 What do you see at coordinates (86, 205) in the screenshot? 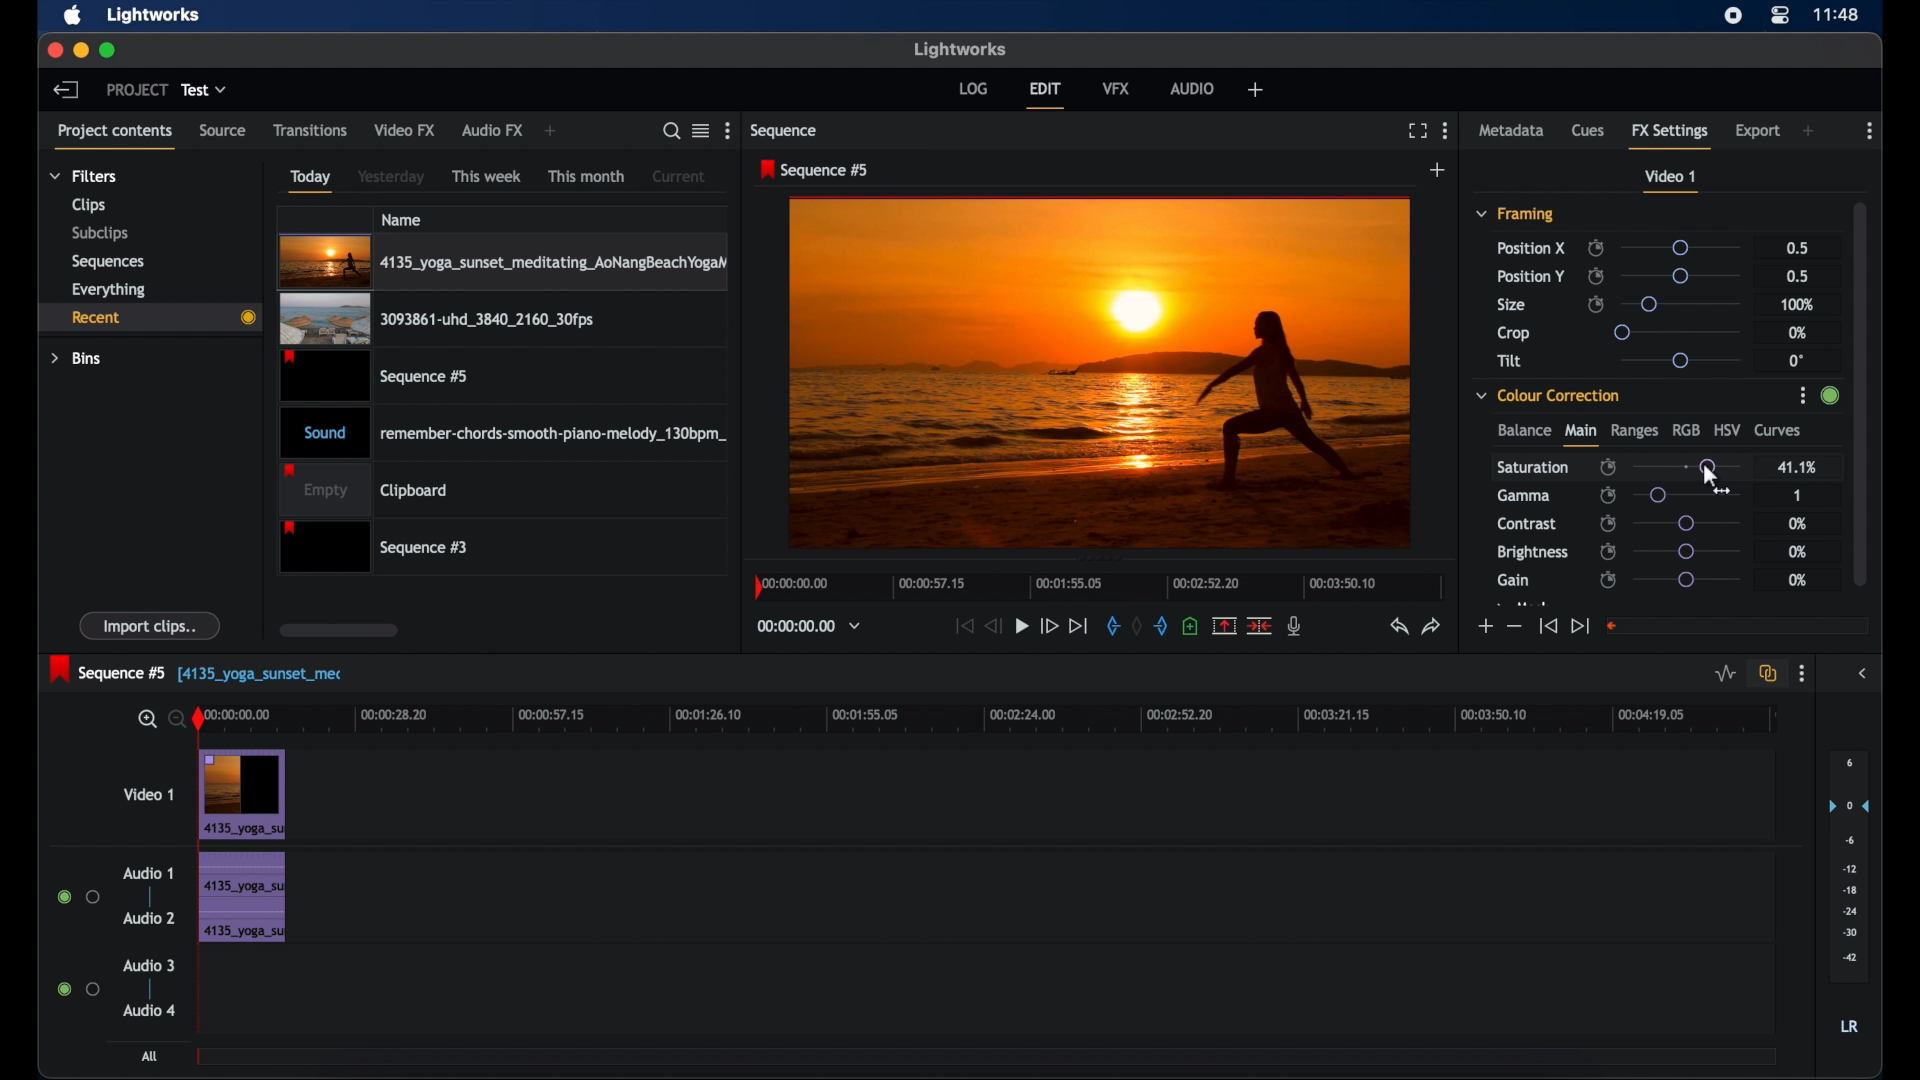
I see `clips` at bounding box center [86, 205].